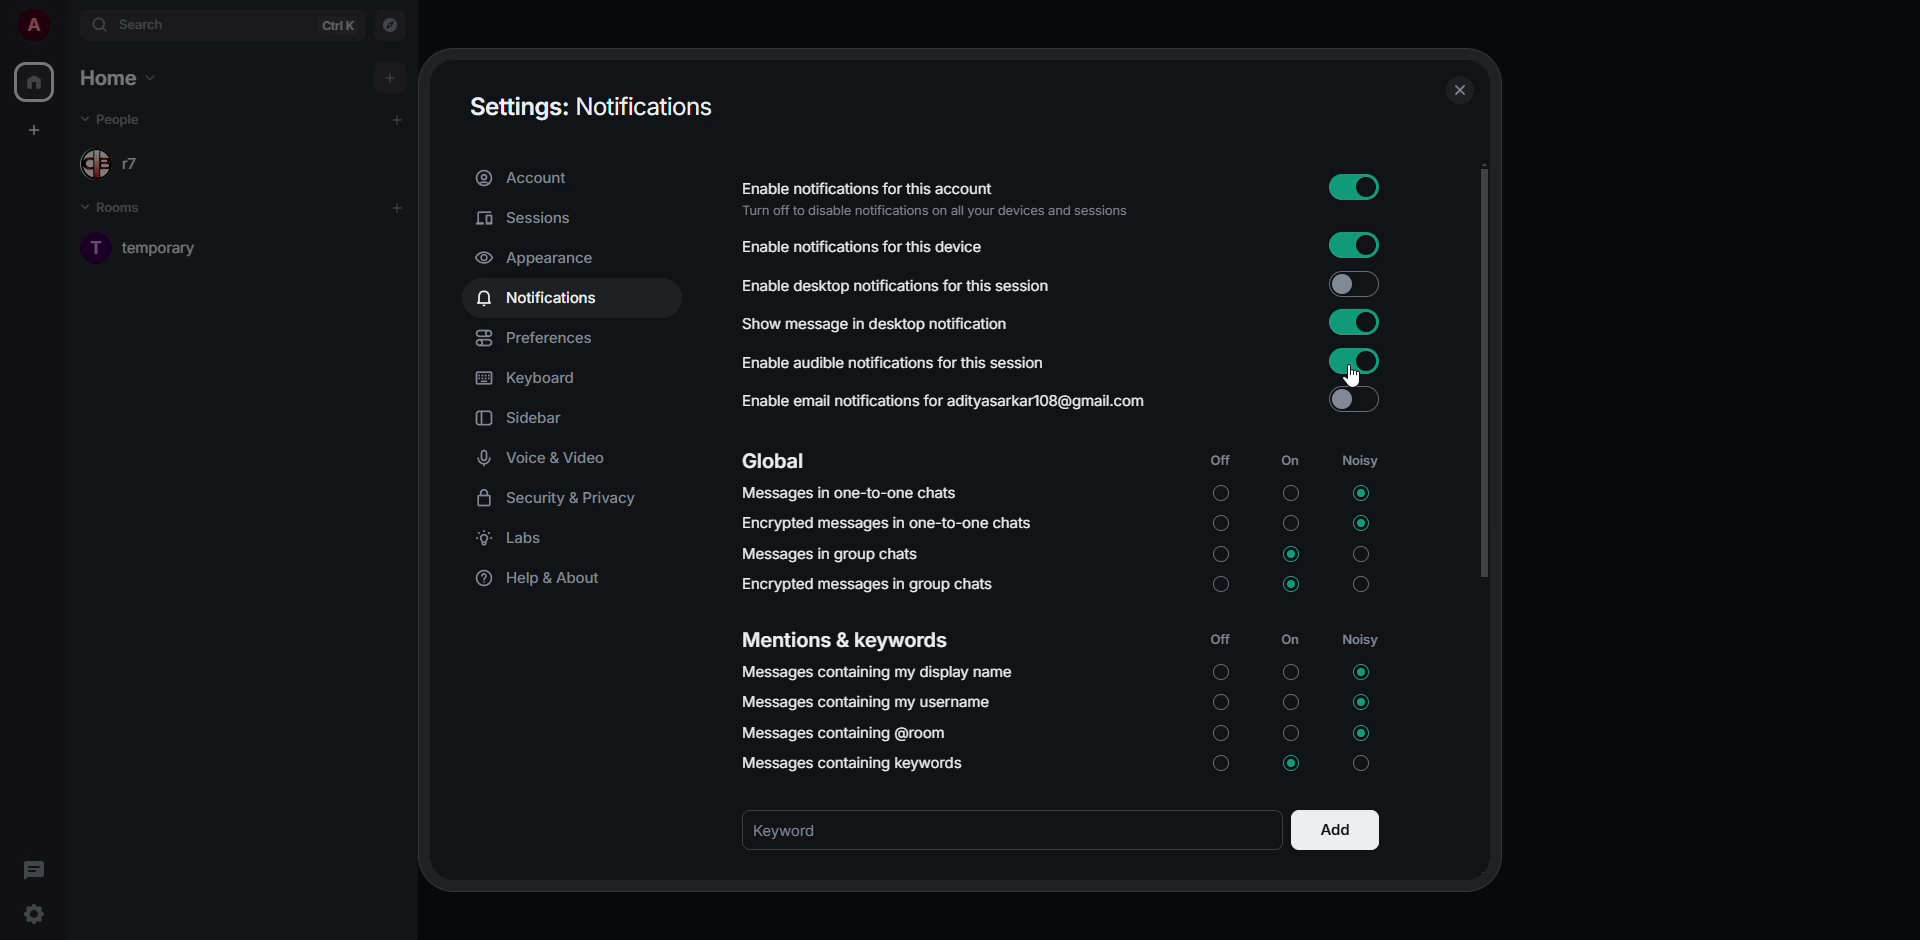 The width and height of the screenshot is (1920, 940). I want to click on enabled, so click(1351, 360).